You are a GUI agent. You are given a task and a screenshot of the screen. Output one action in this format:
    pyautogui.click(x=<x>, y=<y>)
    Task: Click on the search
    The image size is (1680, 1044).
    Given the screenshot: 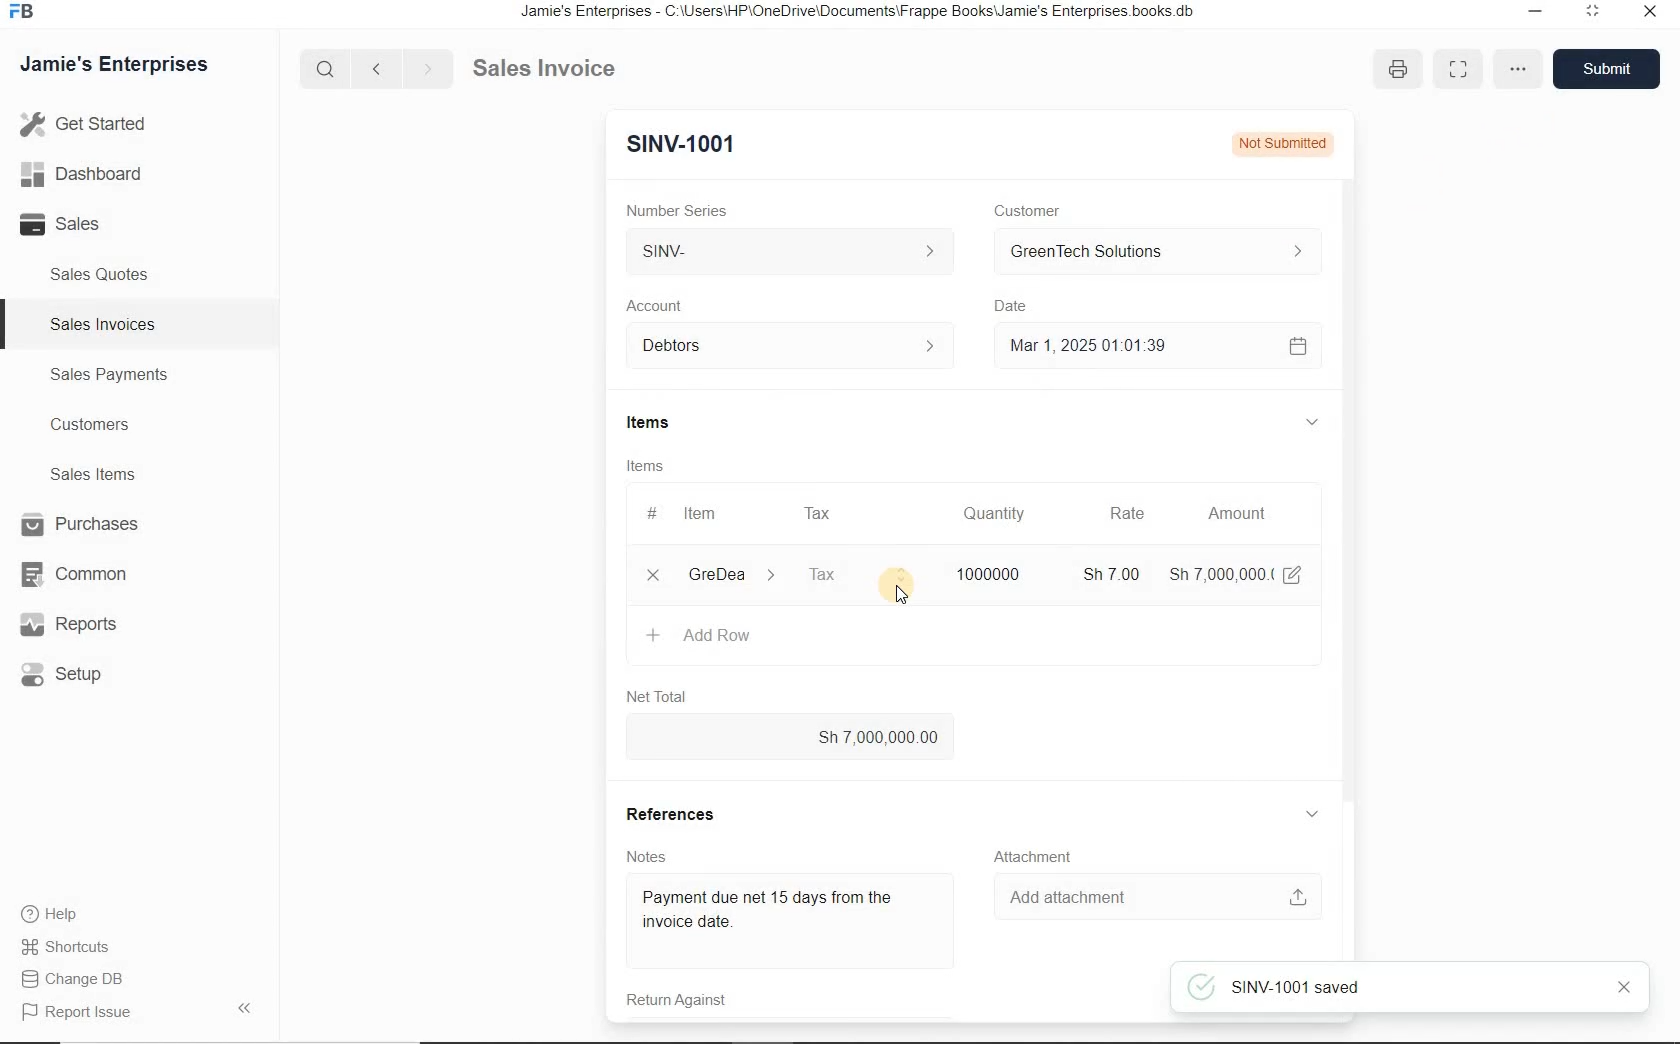 What is the action you would take?
    pyautogui.click(x=329, y=68)
    